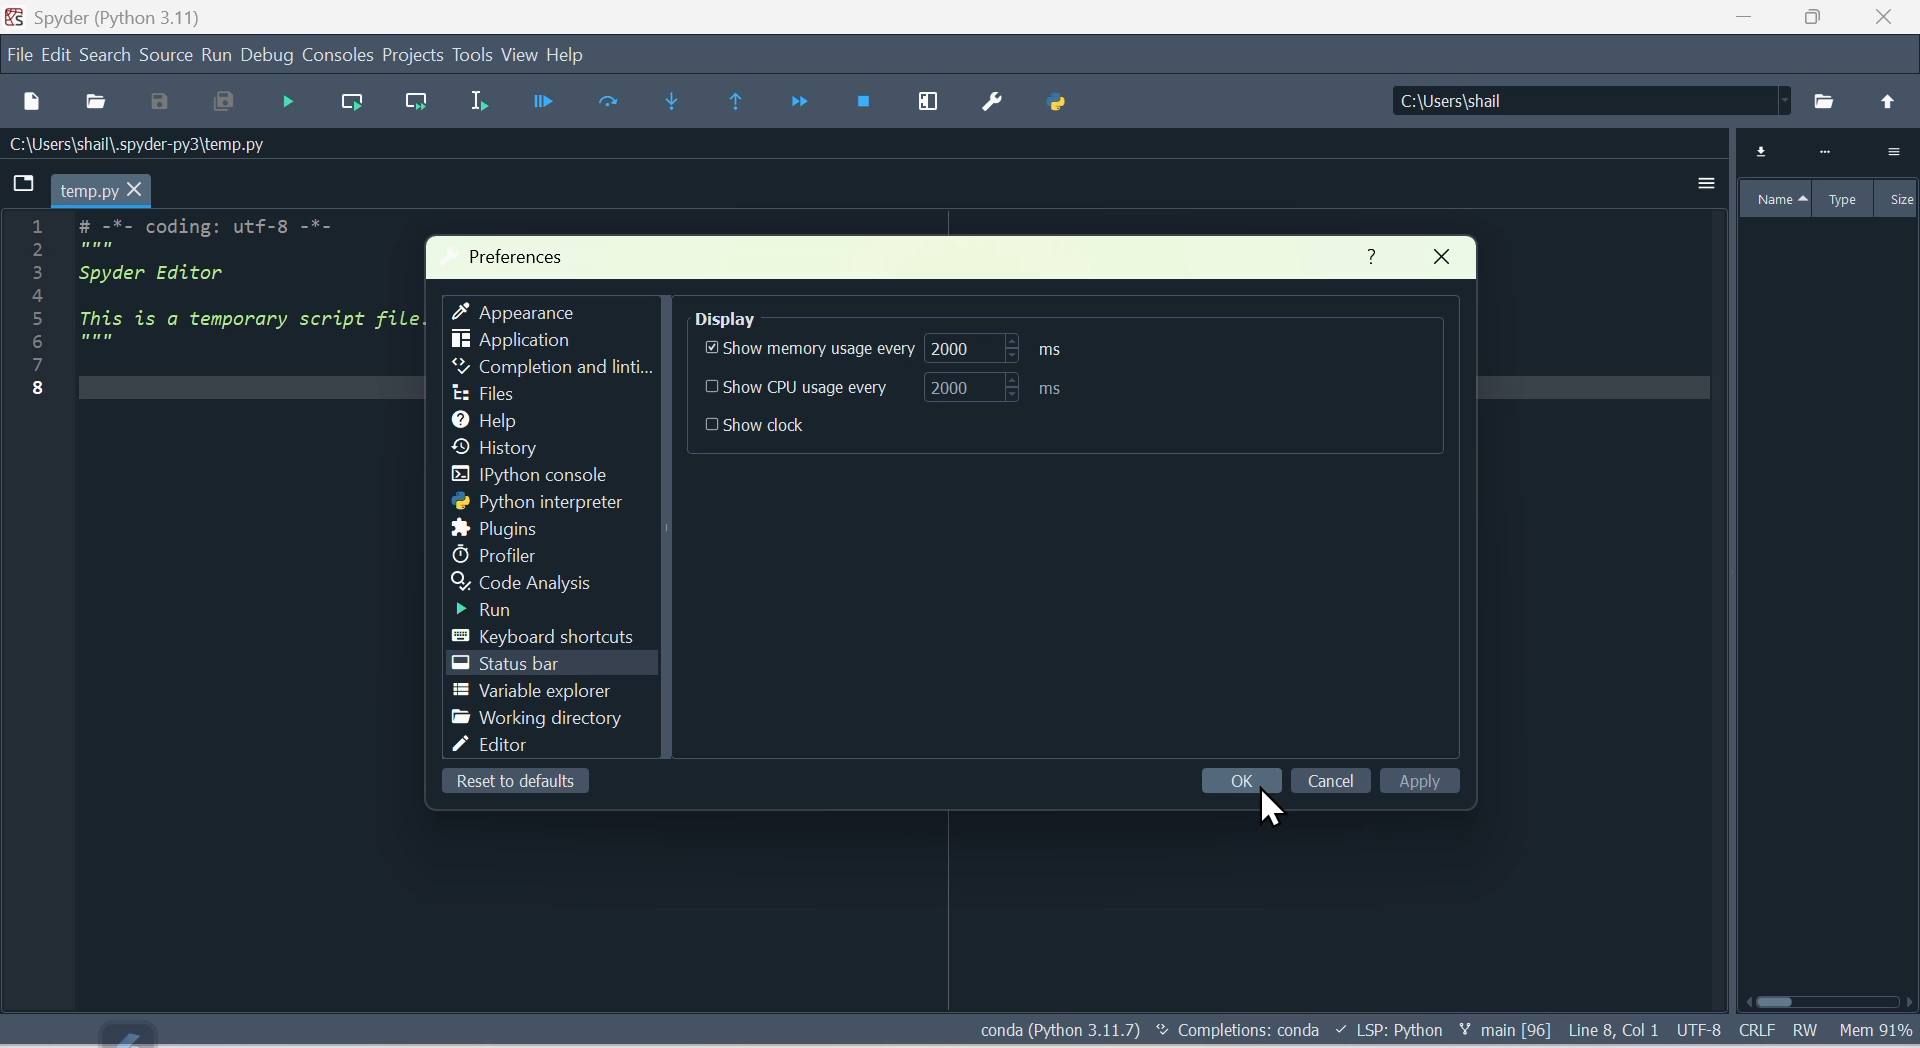  I want to click on Display, so click(731, 310).